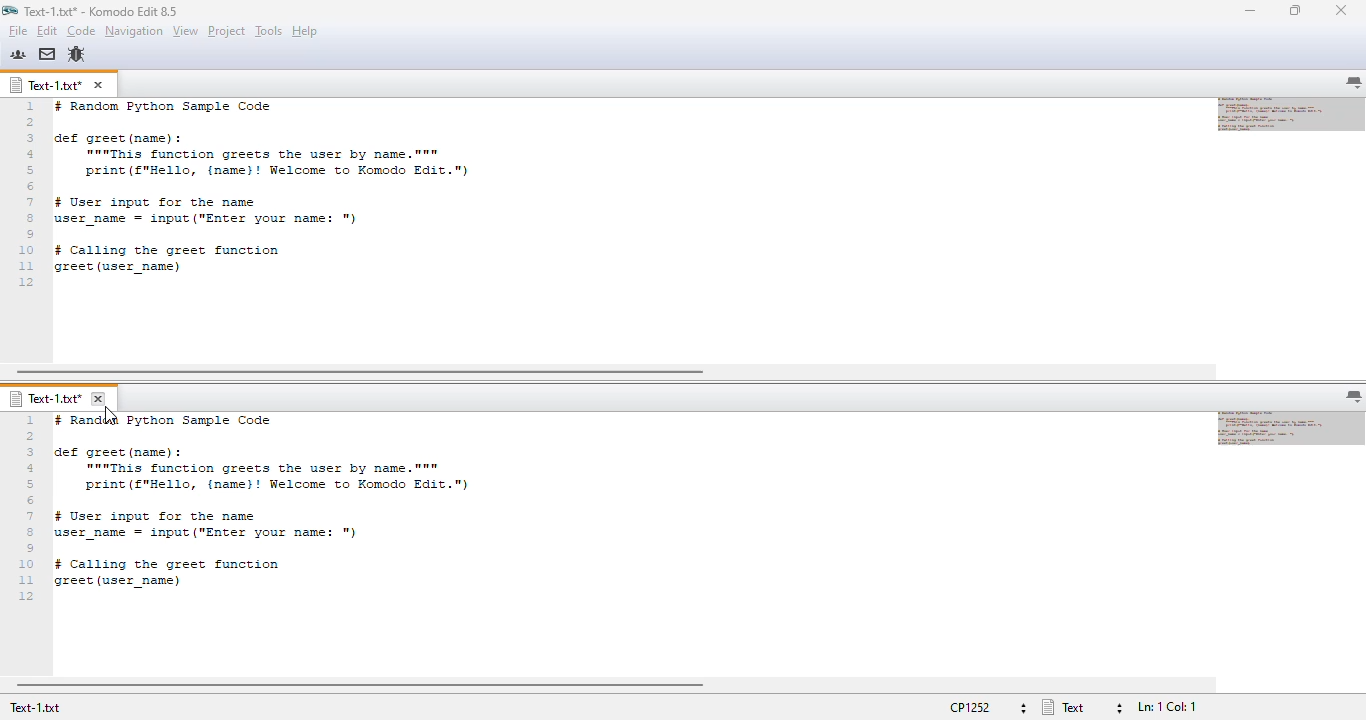 The image size is (1366, 720). I want to click on close, so click(1341, 10).